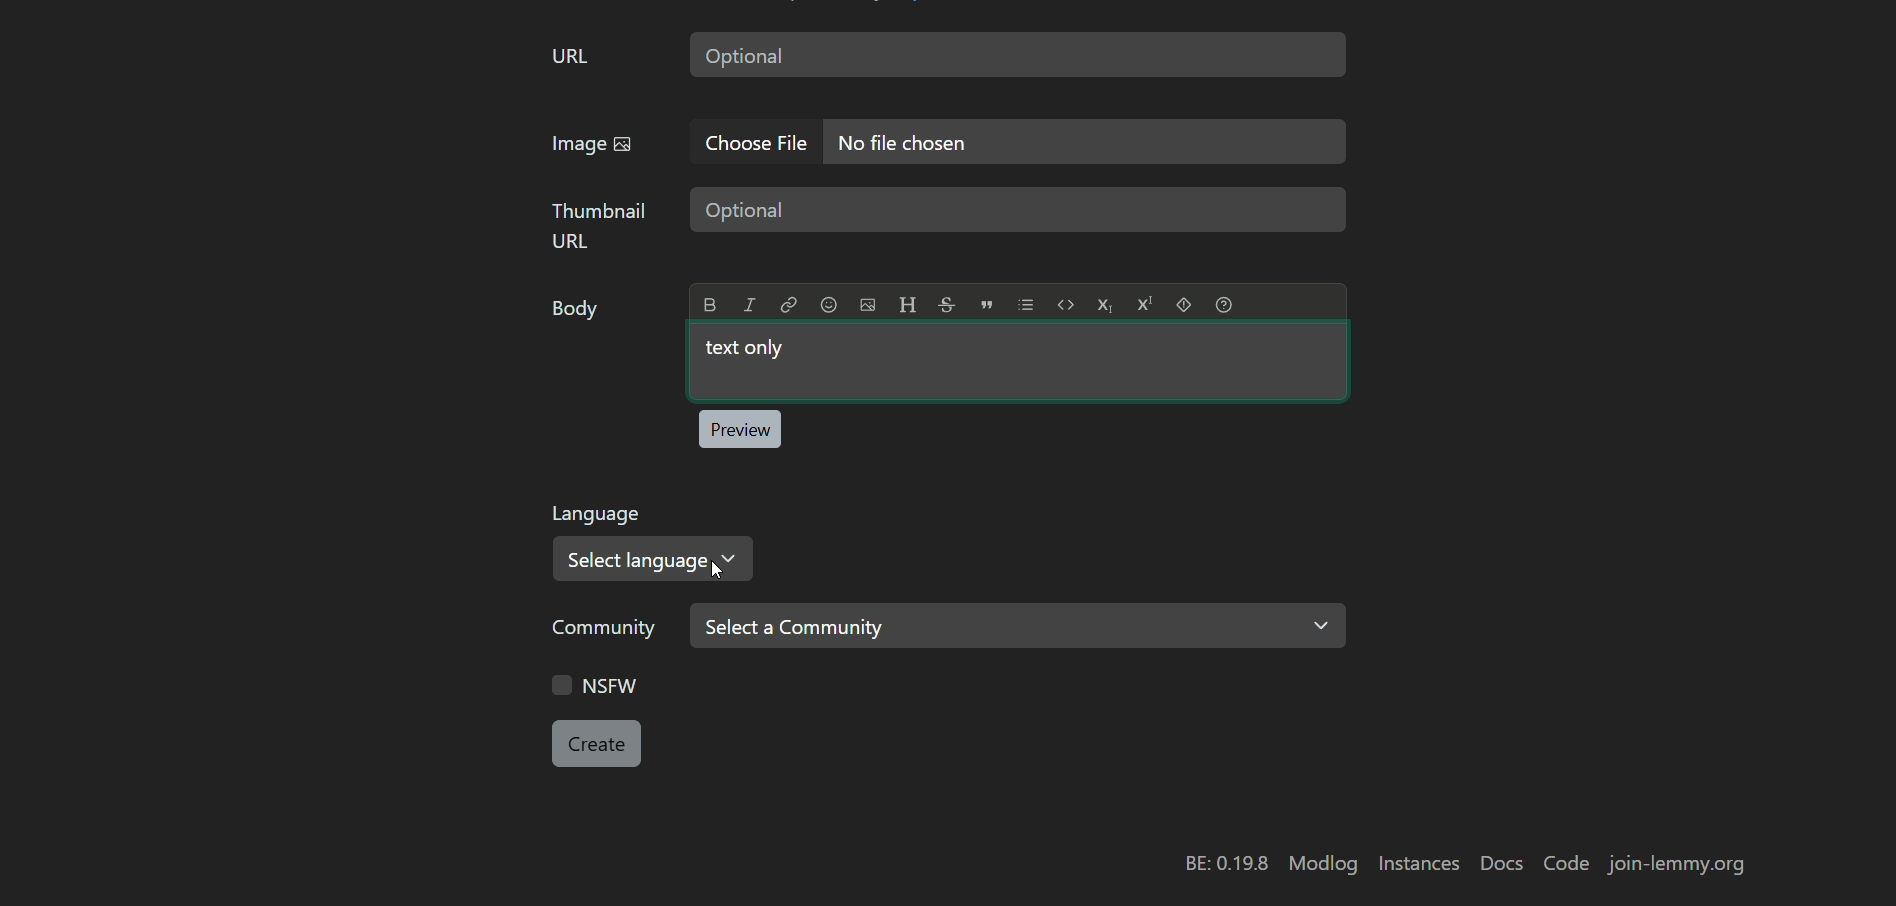 The width and height of the screenshot is (1896, 906). Describe the element at coordinates (739, 429) in the screenshot. I see `preview` at that location.